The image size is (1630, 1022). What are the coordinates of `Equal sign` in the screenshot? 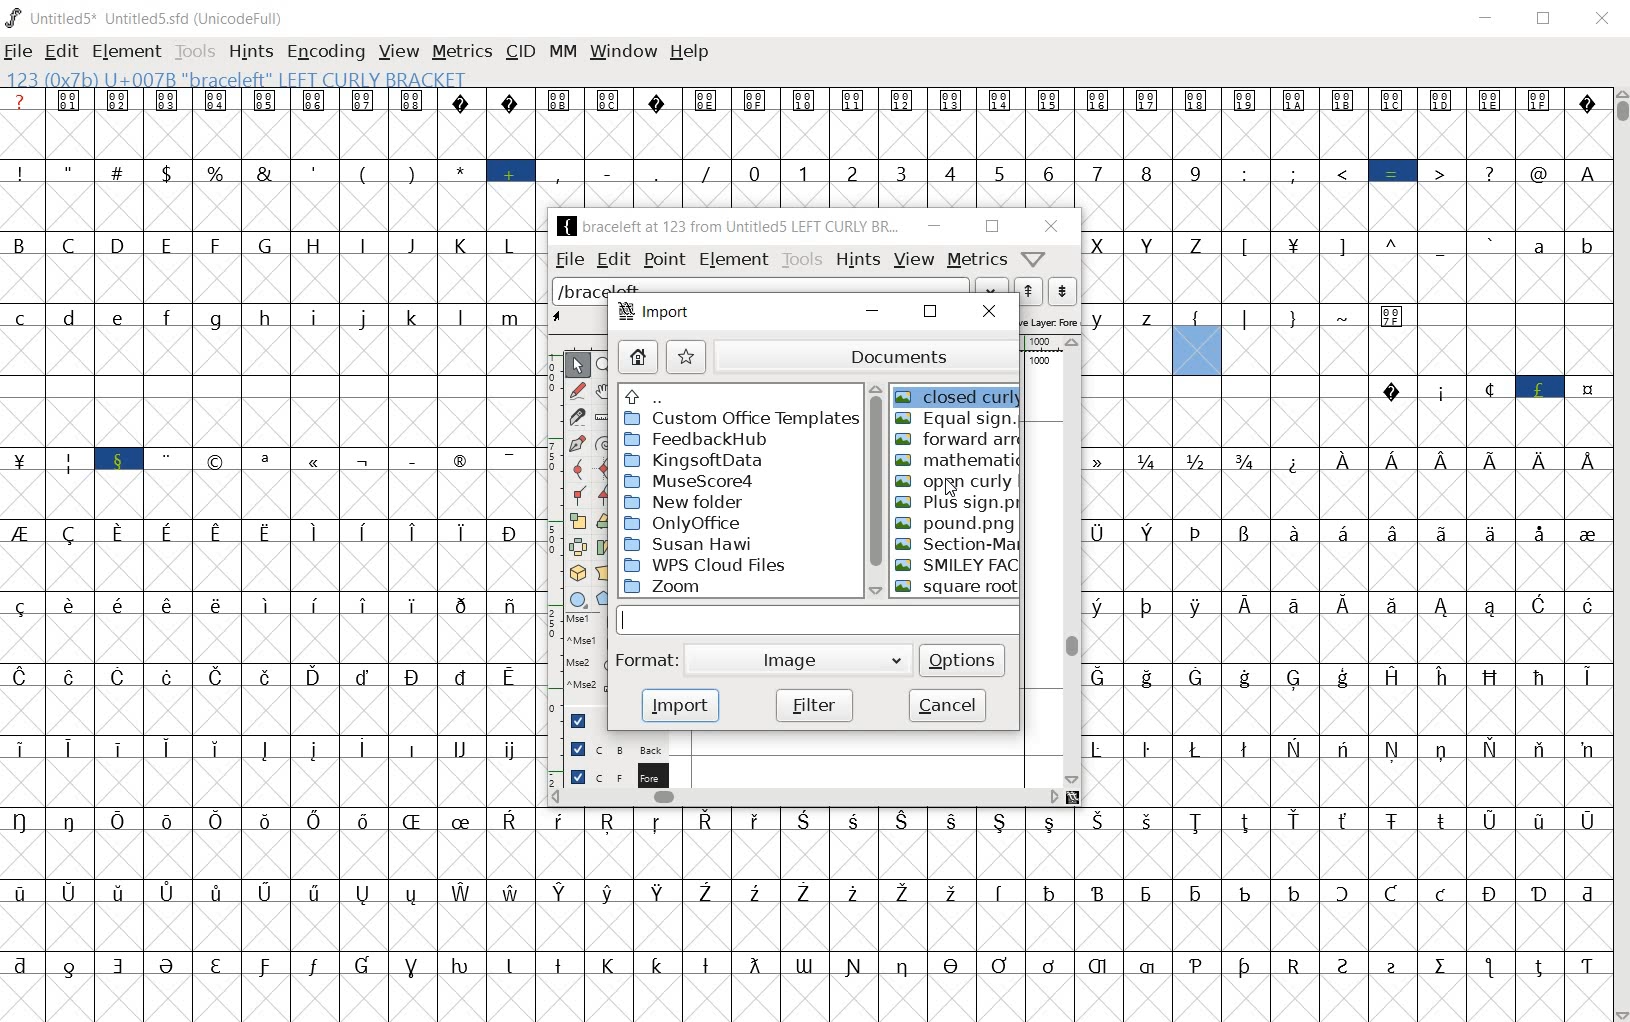 It's located at (958, 420).